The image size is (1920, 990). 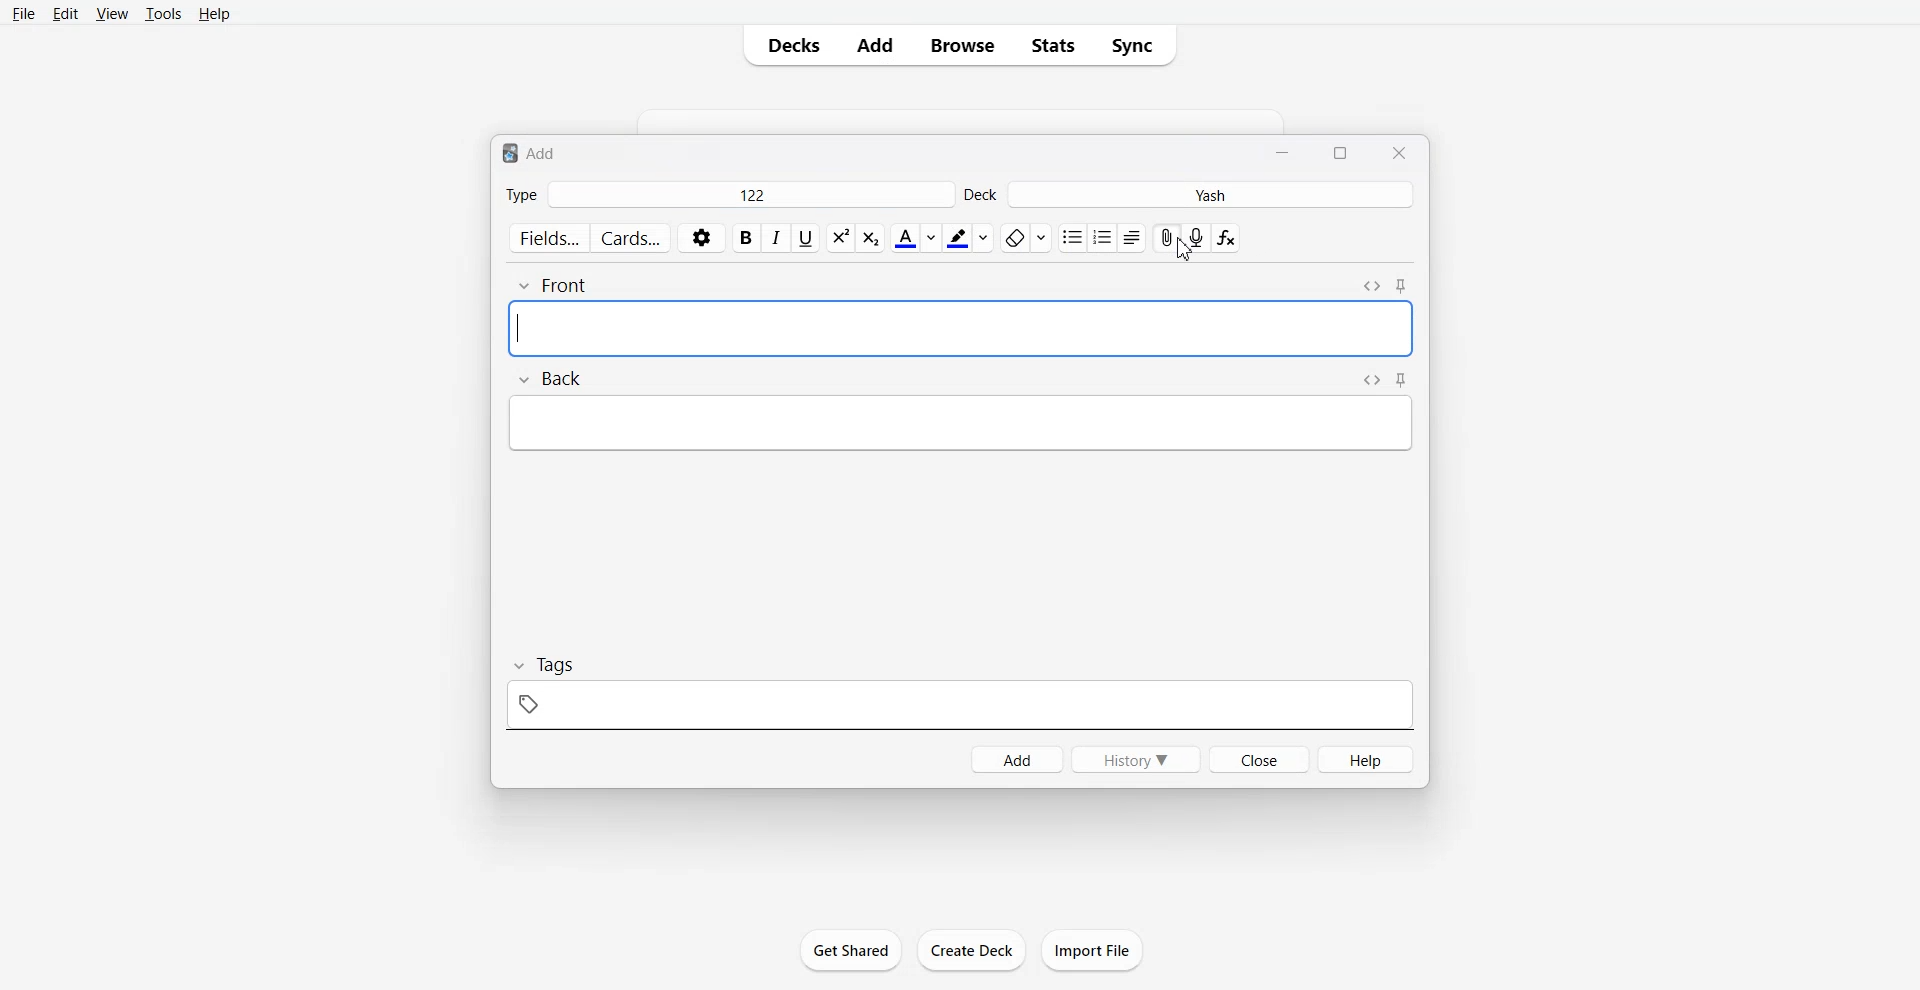 What do you see at coordinates (959, 706) in the screenshot?
I see `Tag symbol` at bounding box center [959, 706].